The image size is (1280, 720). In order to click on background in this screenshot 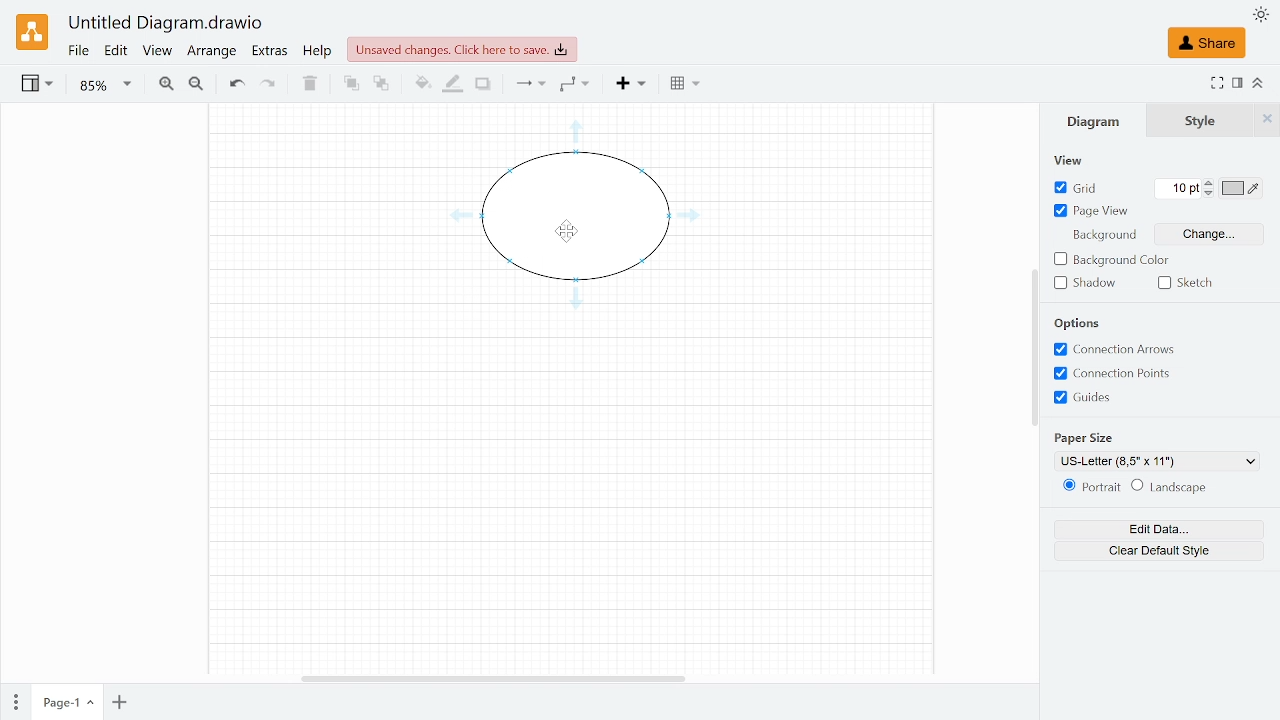, I will do `click(1107, 235)`.